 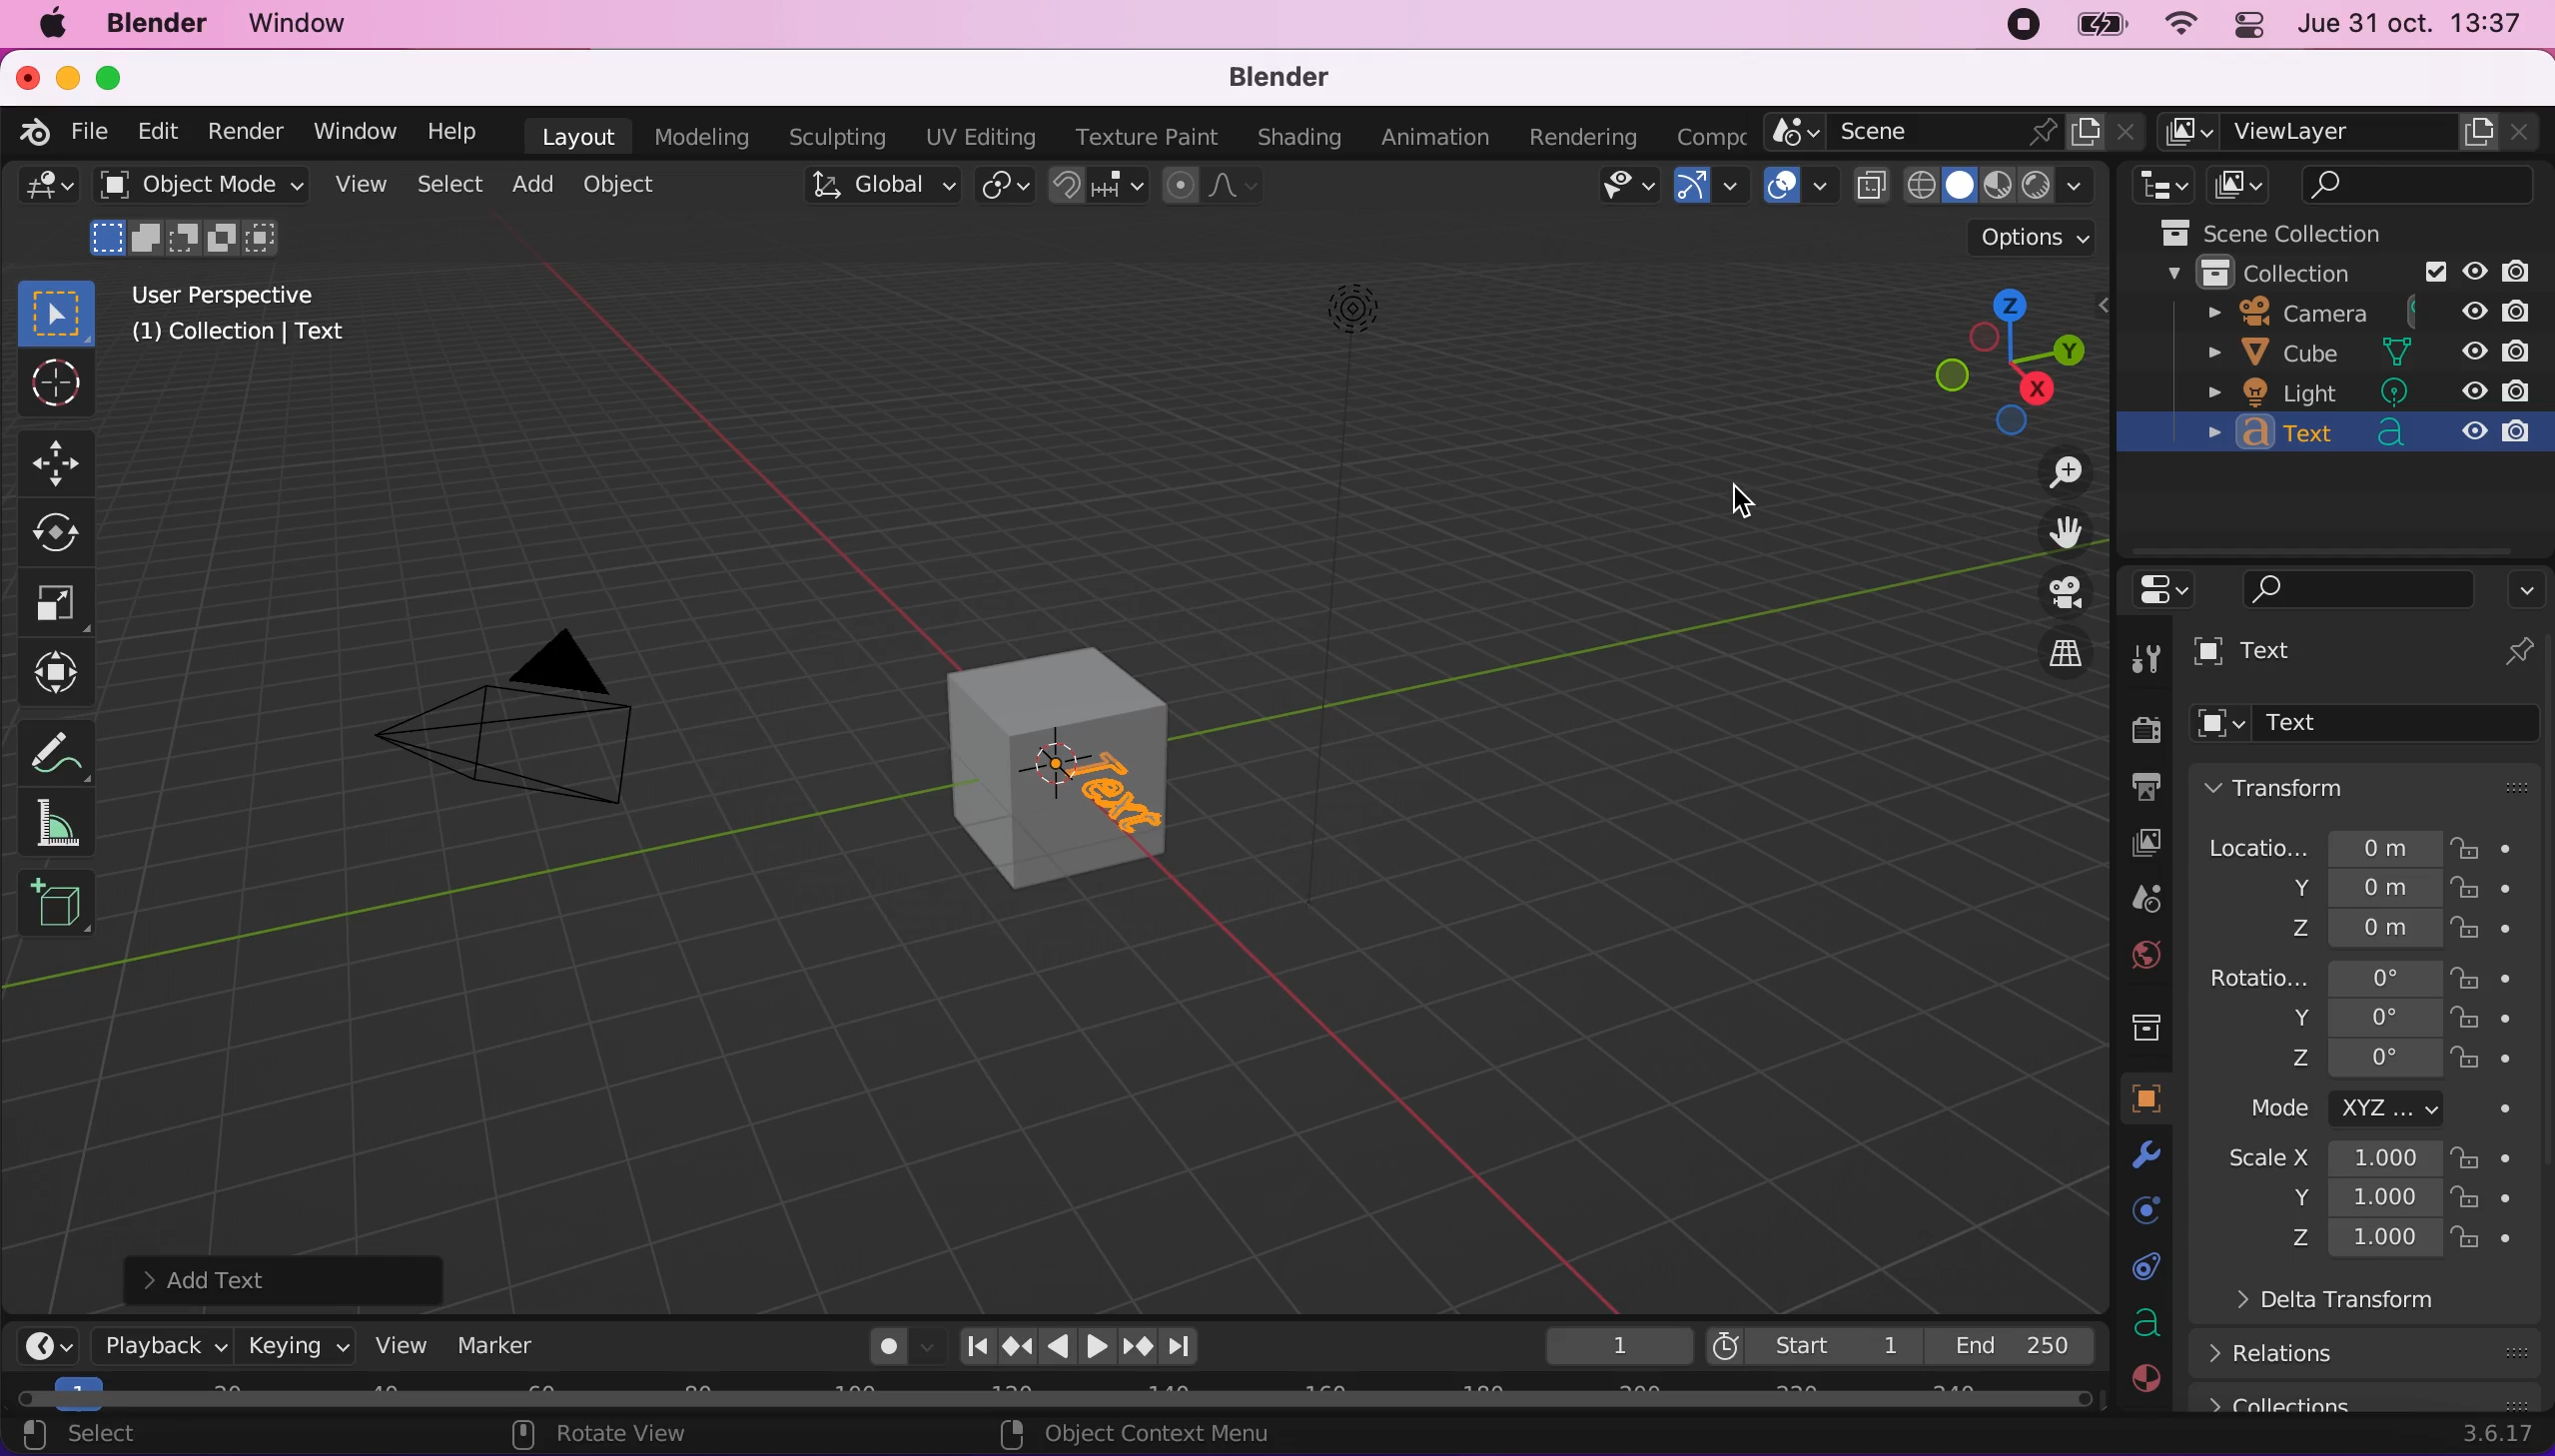 What do you see at coordinates (1209, 188) in the screenshot?
I see `proportional editing objects` at bounding box center [1209, 188].